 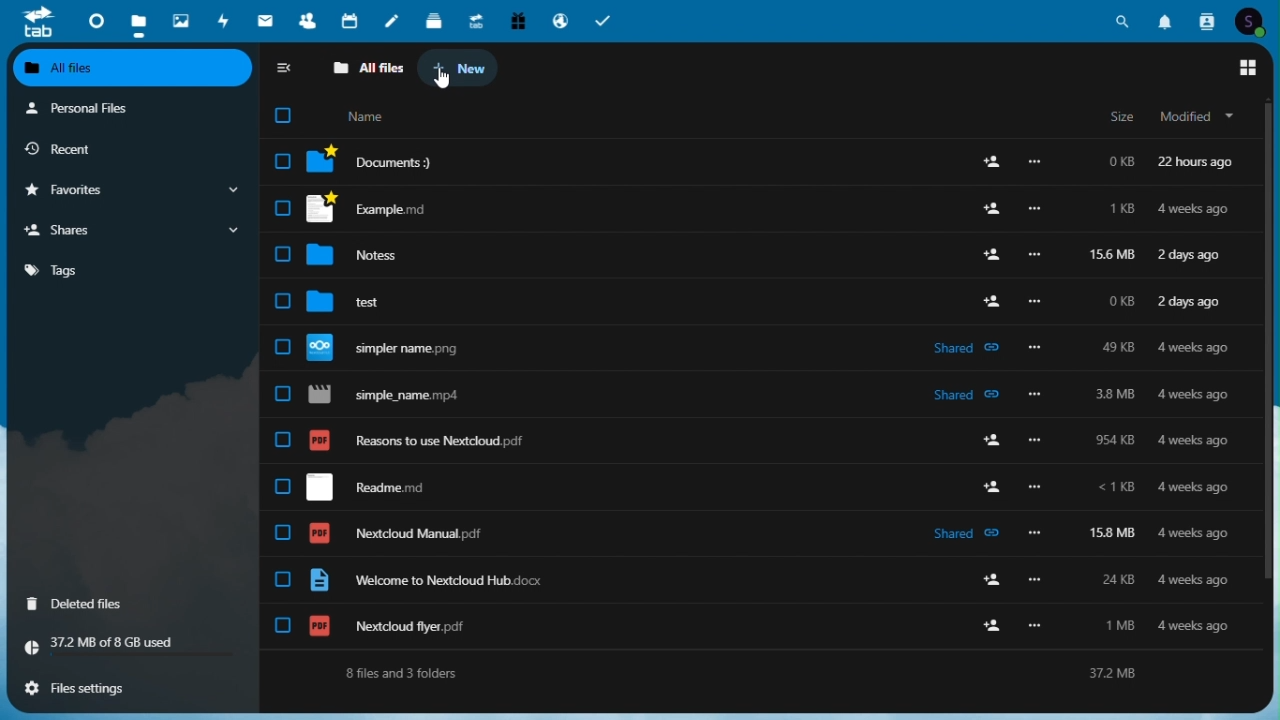 What do you see at coordinates (1036, 439) in the screenshot?
I see `more options` at bounding box center [1036, 439].